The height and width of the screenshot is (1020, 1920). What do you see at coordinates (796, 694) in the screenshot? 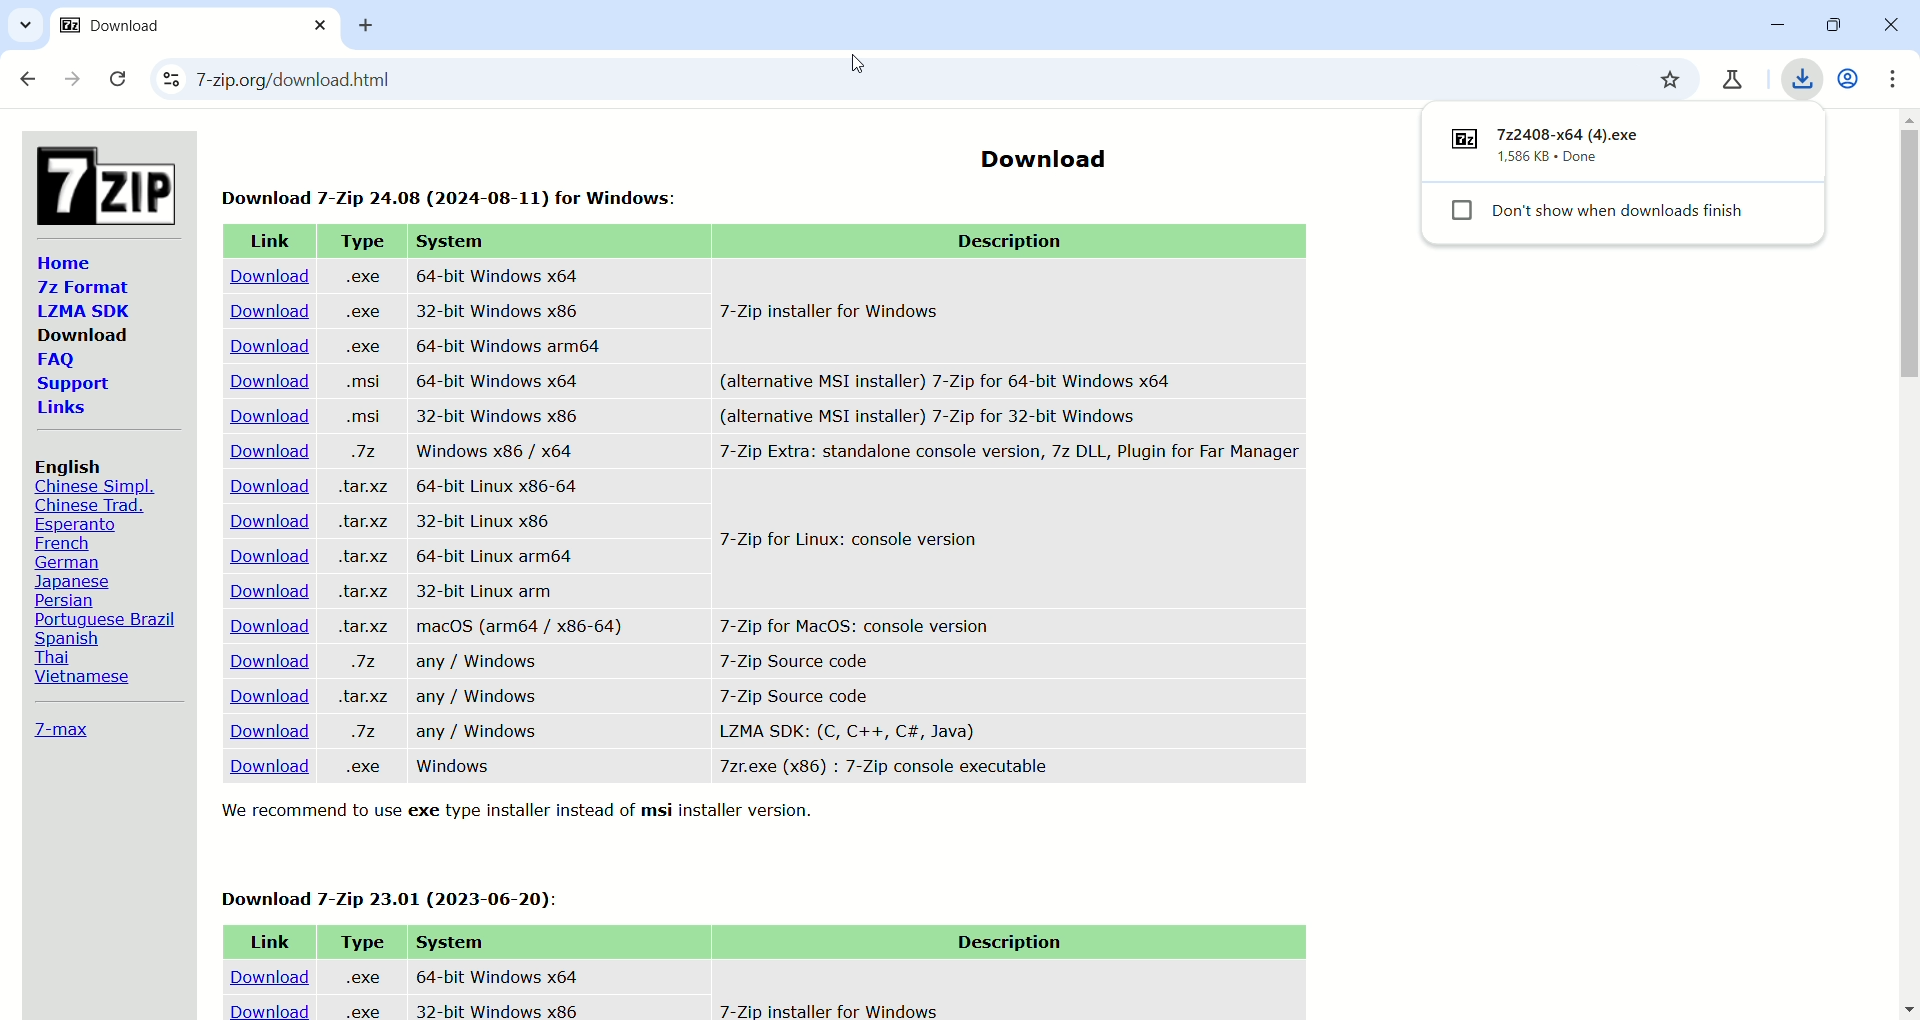
I see `7-Zip Source code` at bounding box center [796, 694].